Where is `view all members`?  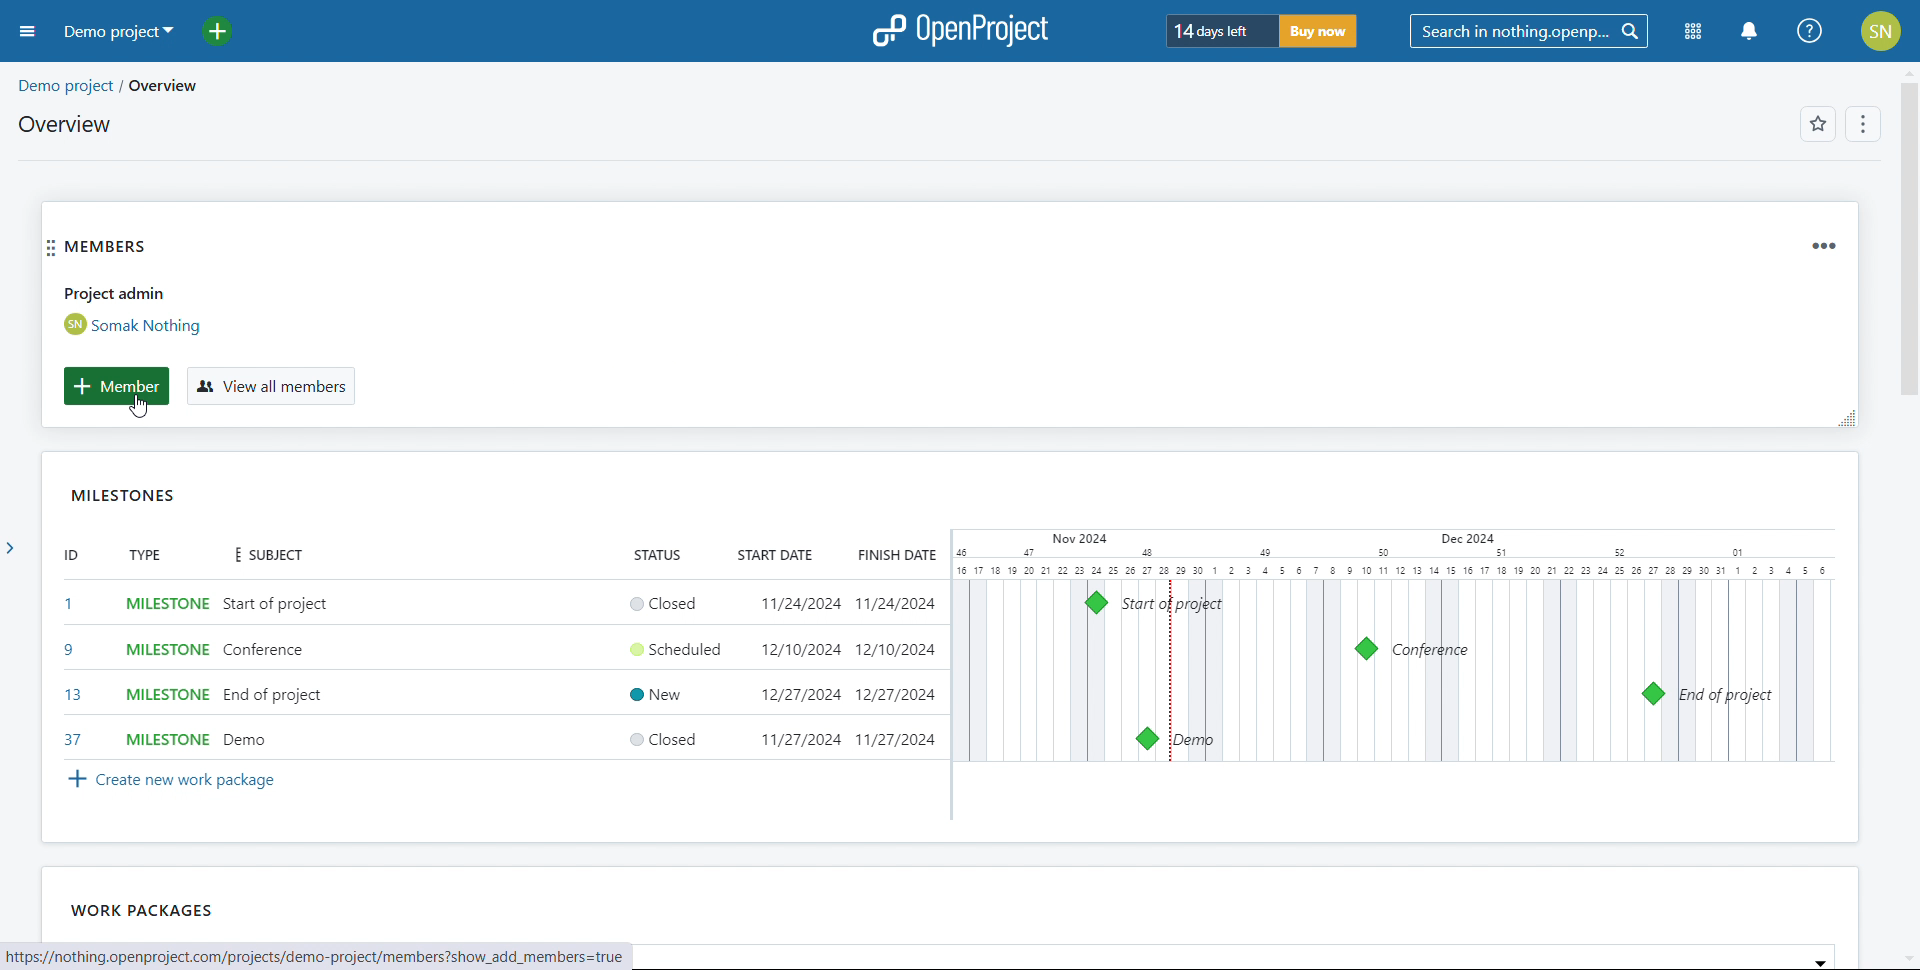 view all members is located at coordinates (270, 386).